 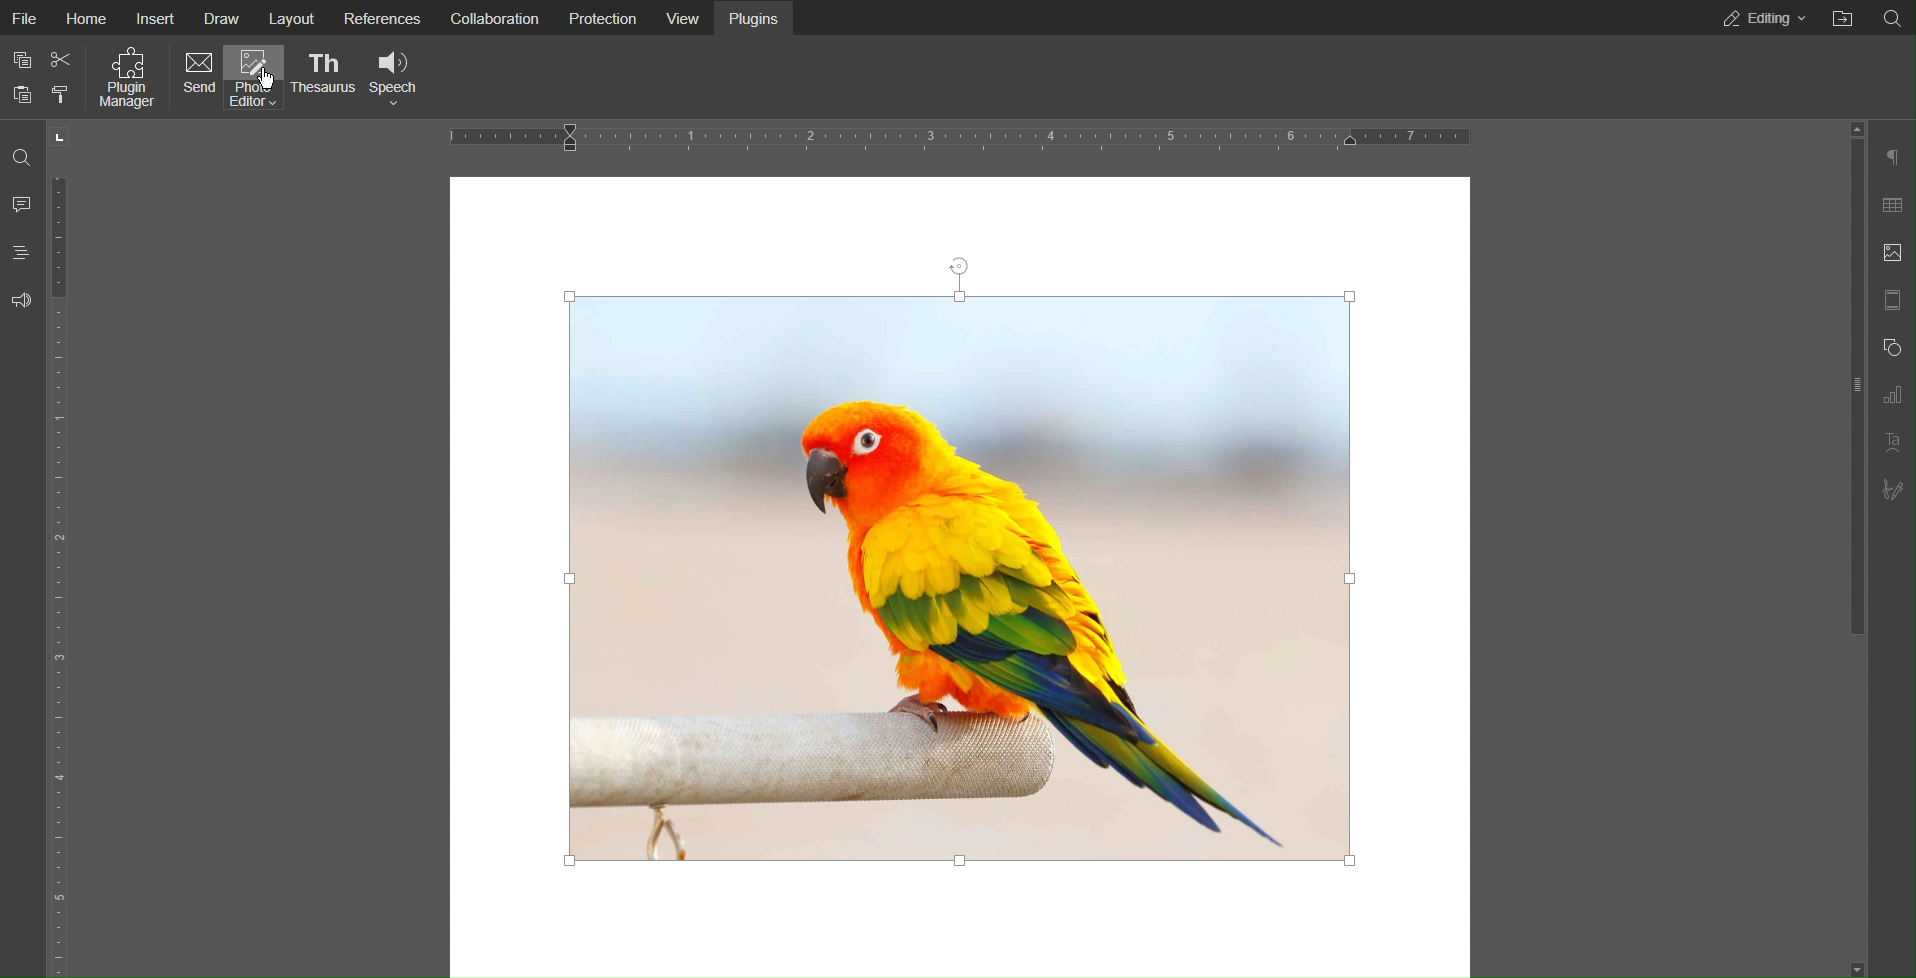 What do you see at coordinates (1891, 396) in the screenshot?
I see `Graph Settings` at bounding box center [1891, 396].